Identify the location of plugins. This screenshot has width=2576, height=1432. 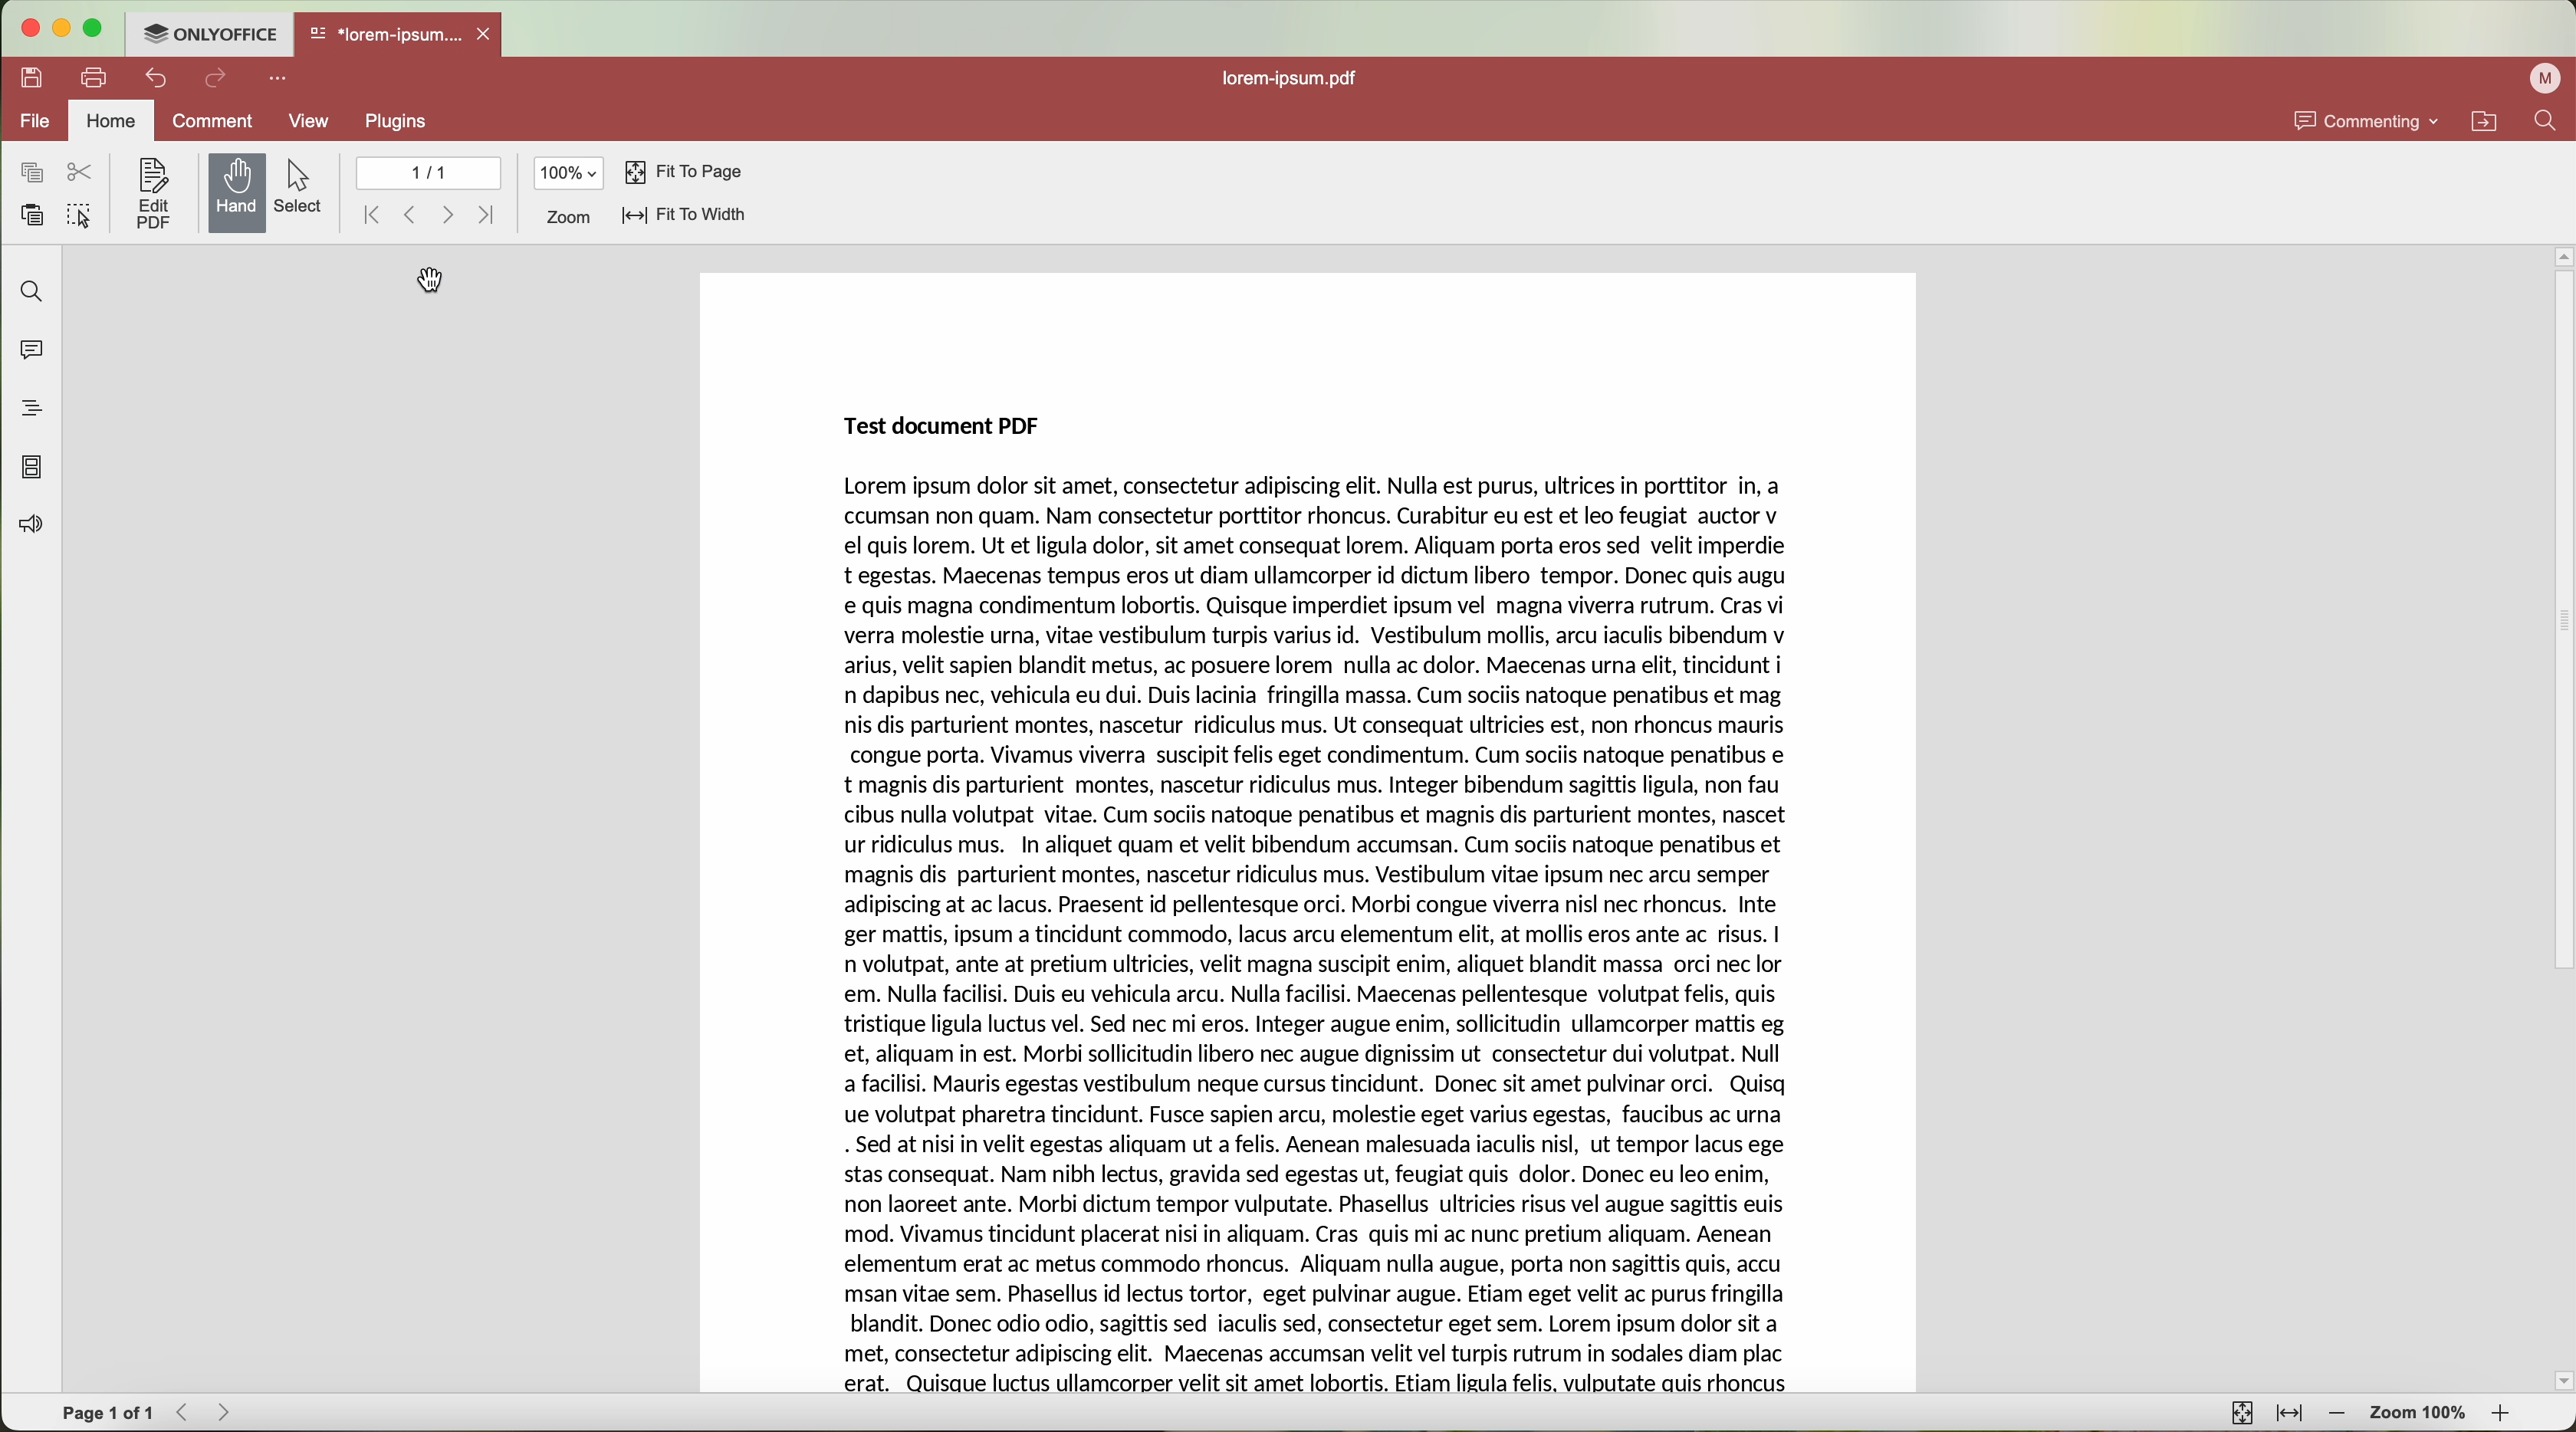
(396, 122).